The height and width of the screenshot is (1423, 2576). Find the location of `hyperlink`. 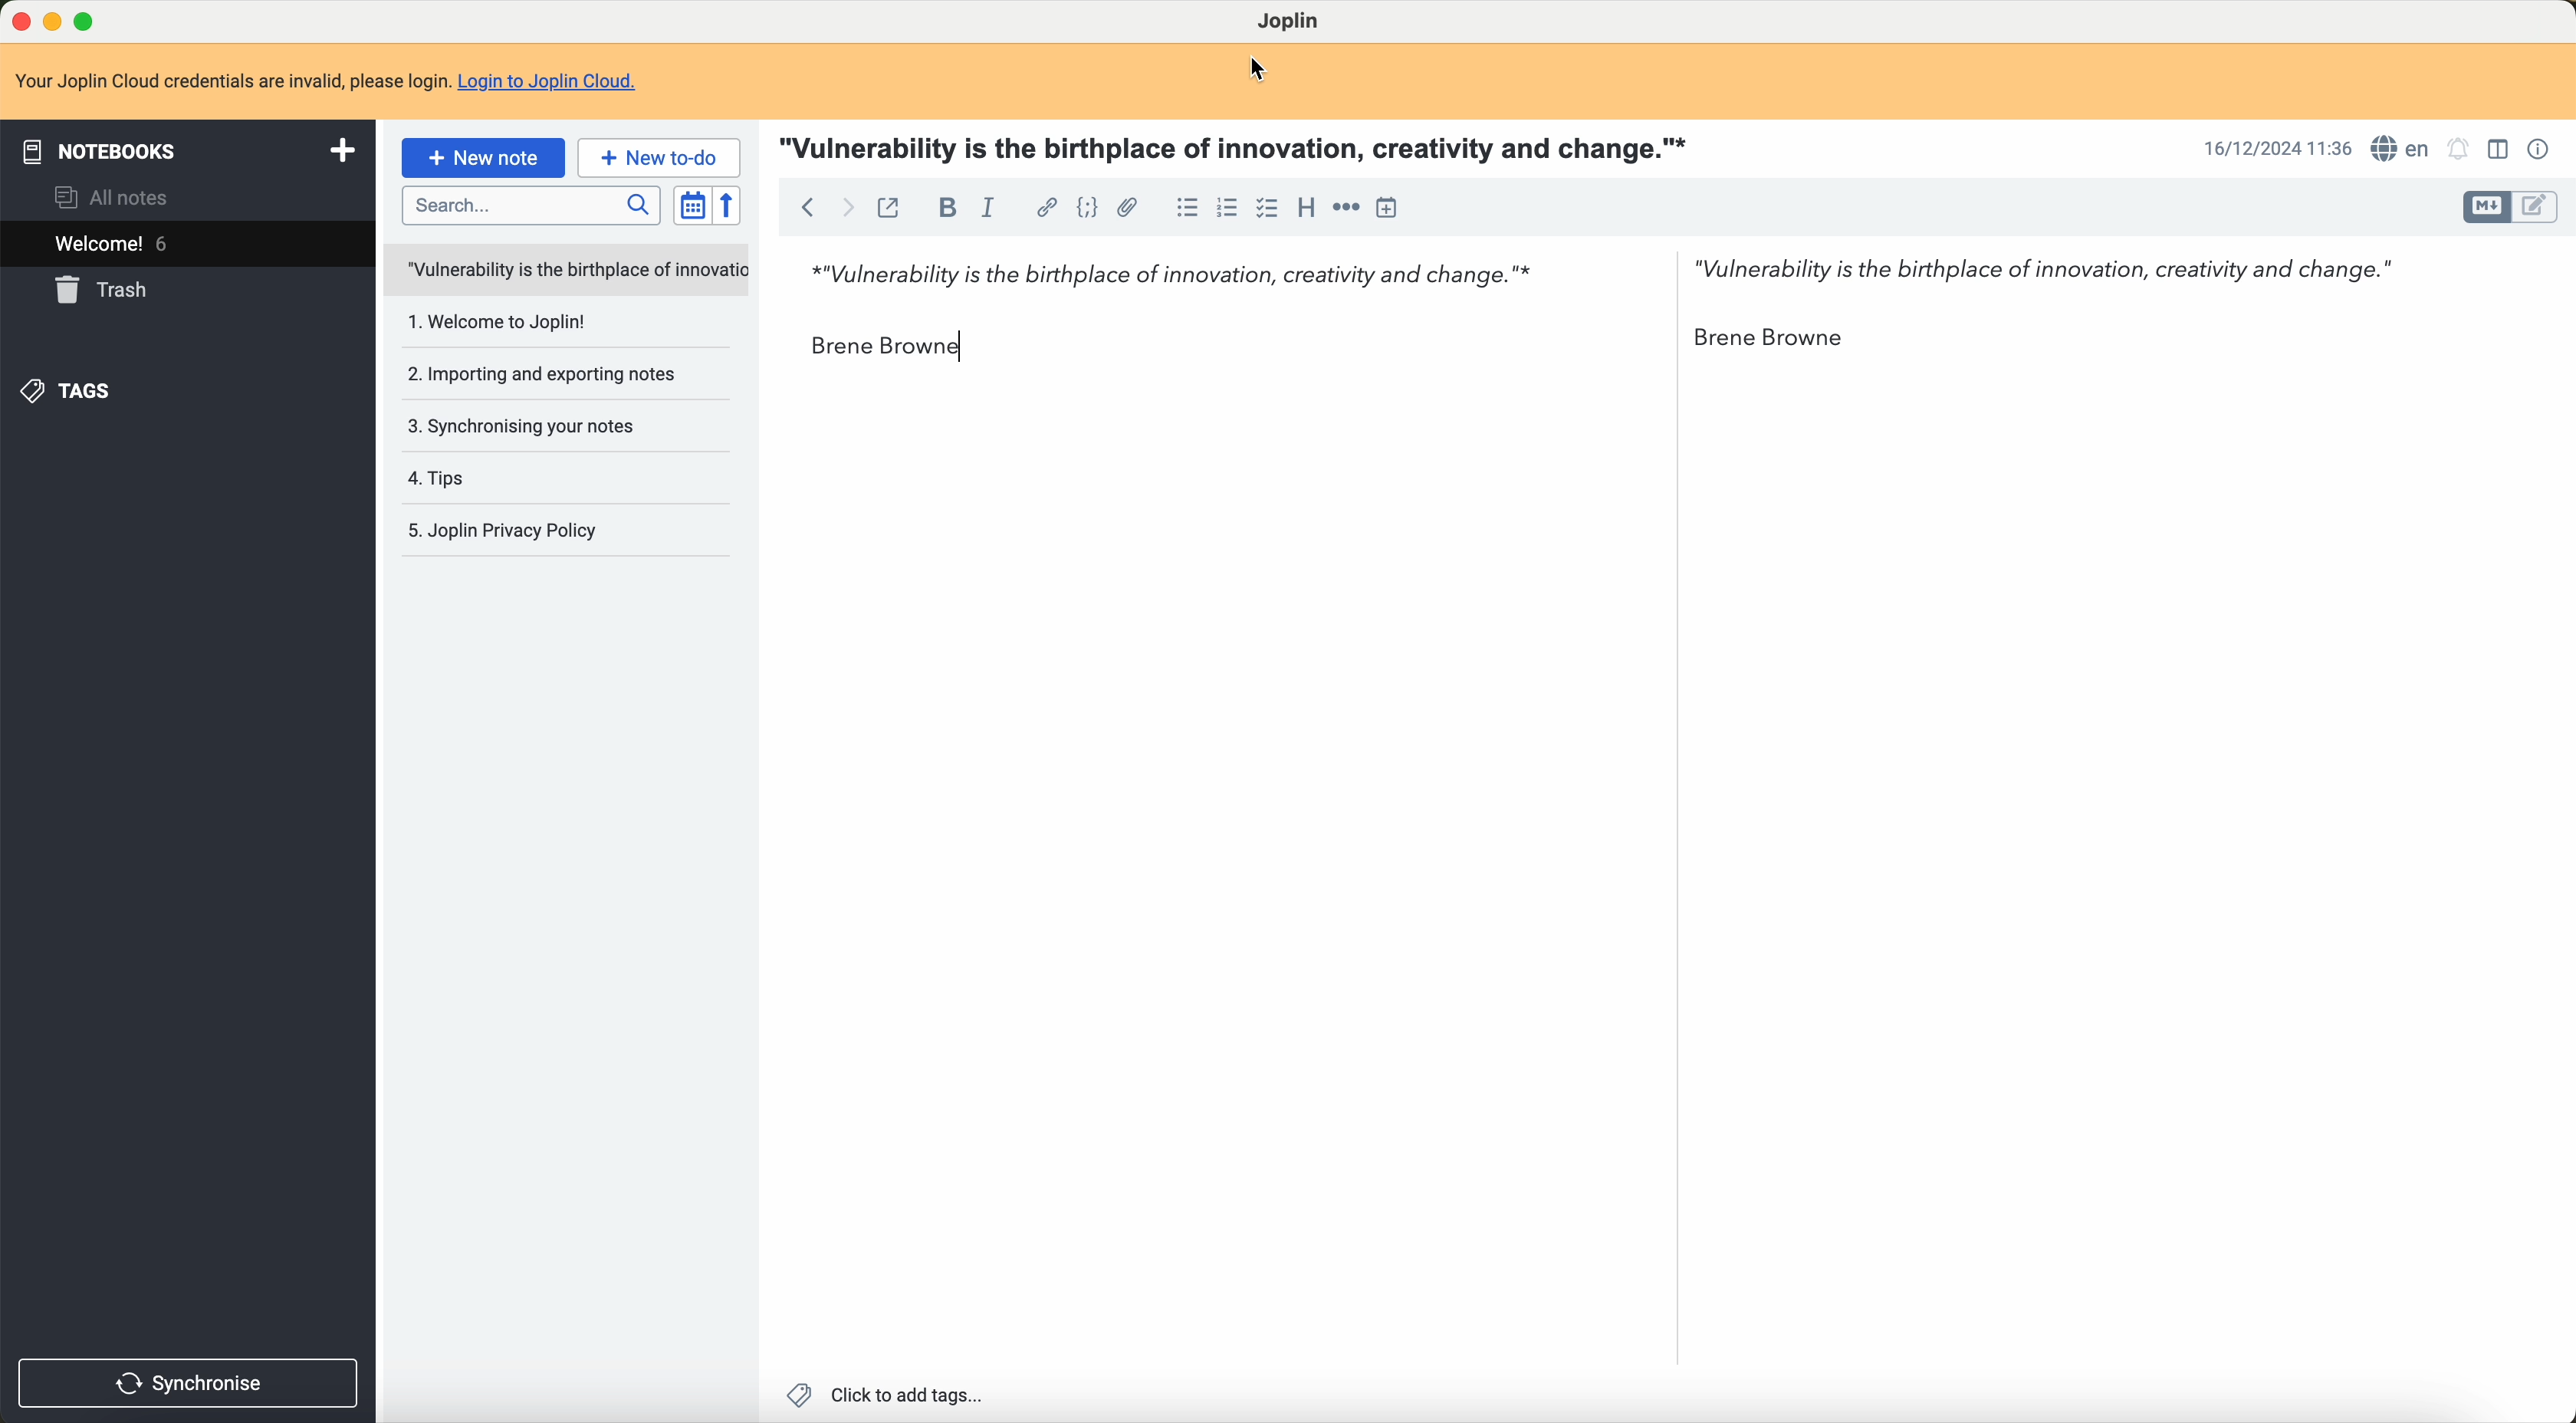

hyperlink is located at coordinates (1043, 205).